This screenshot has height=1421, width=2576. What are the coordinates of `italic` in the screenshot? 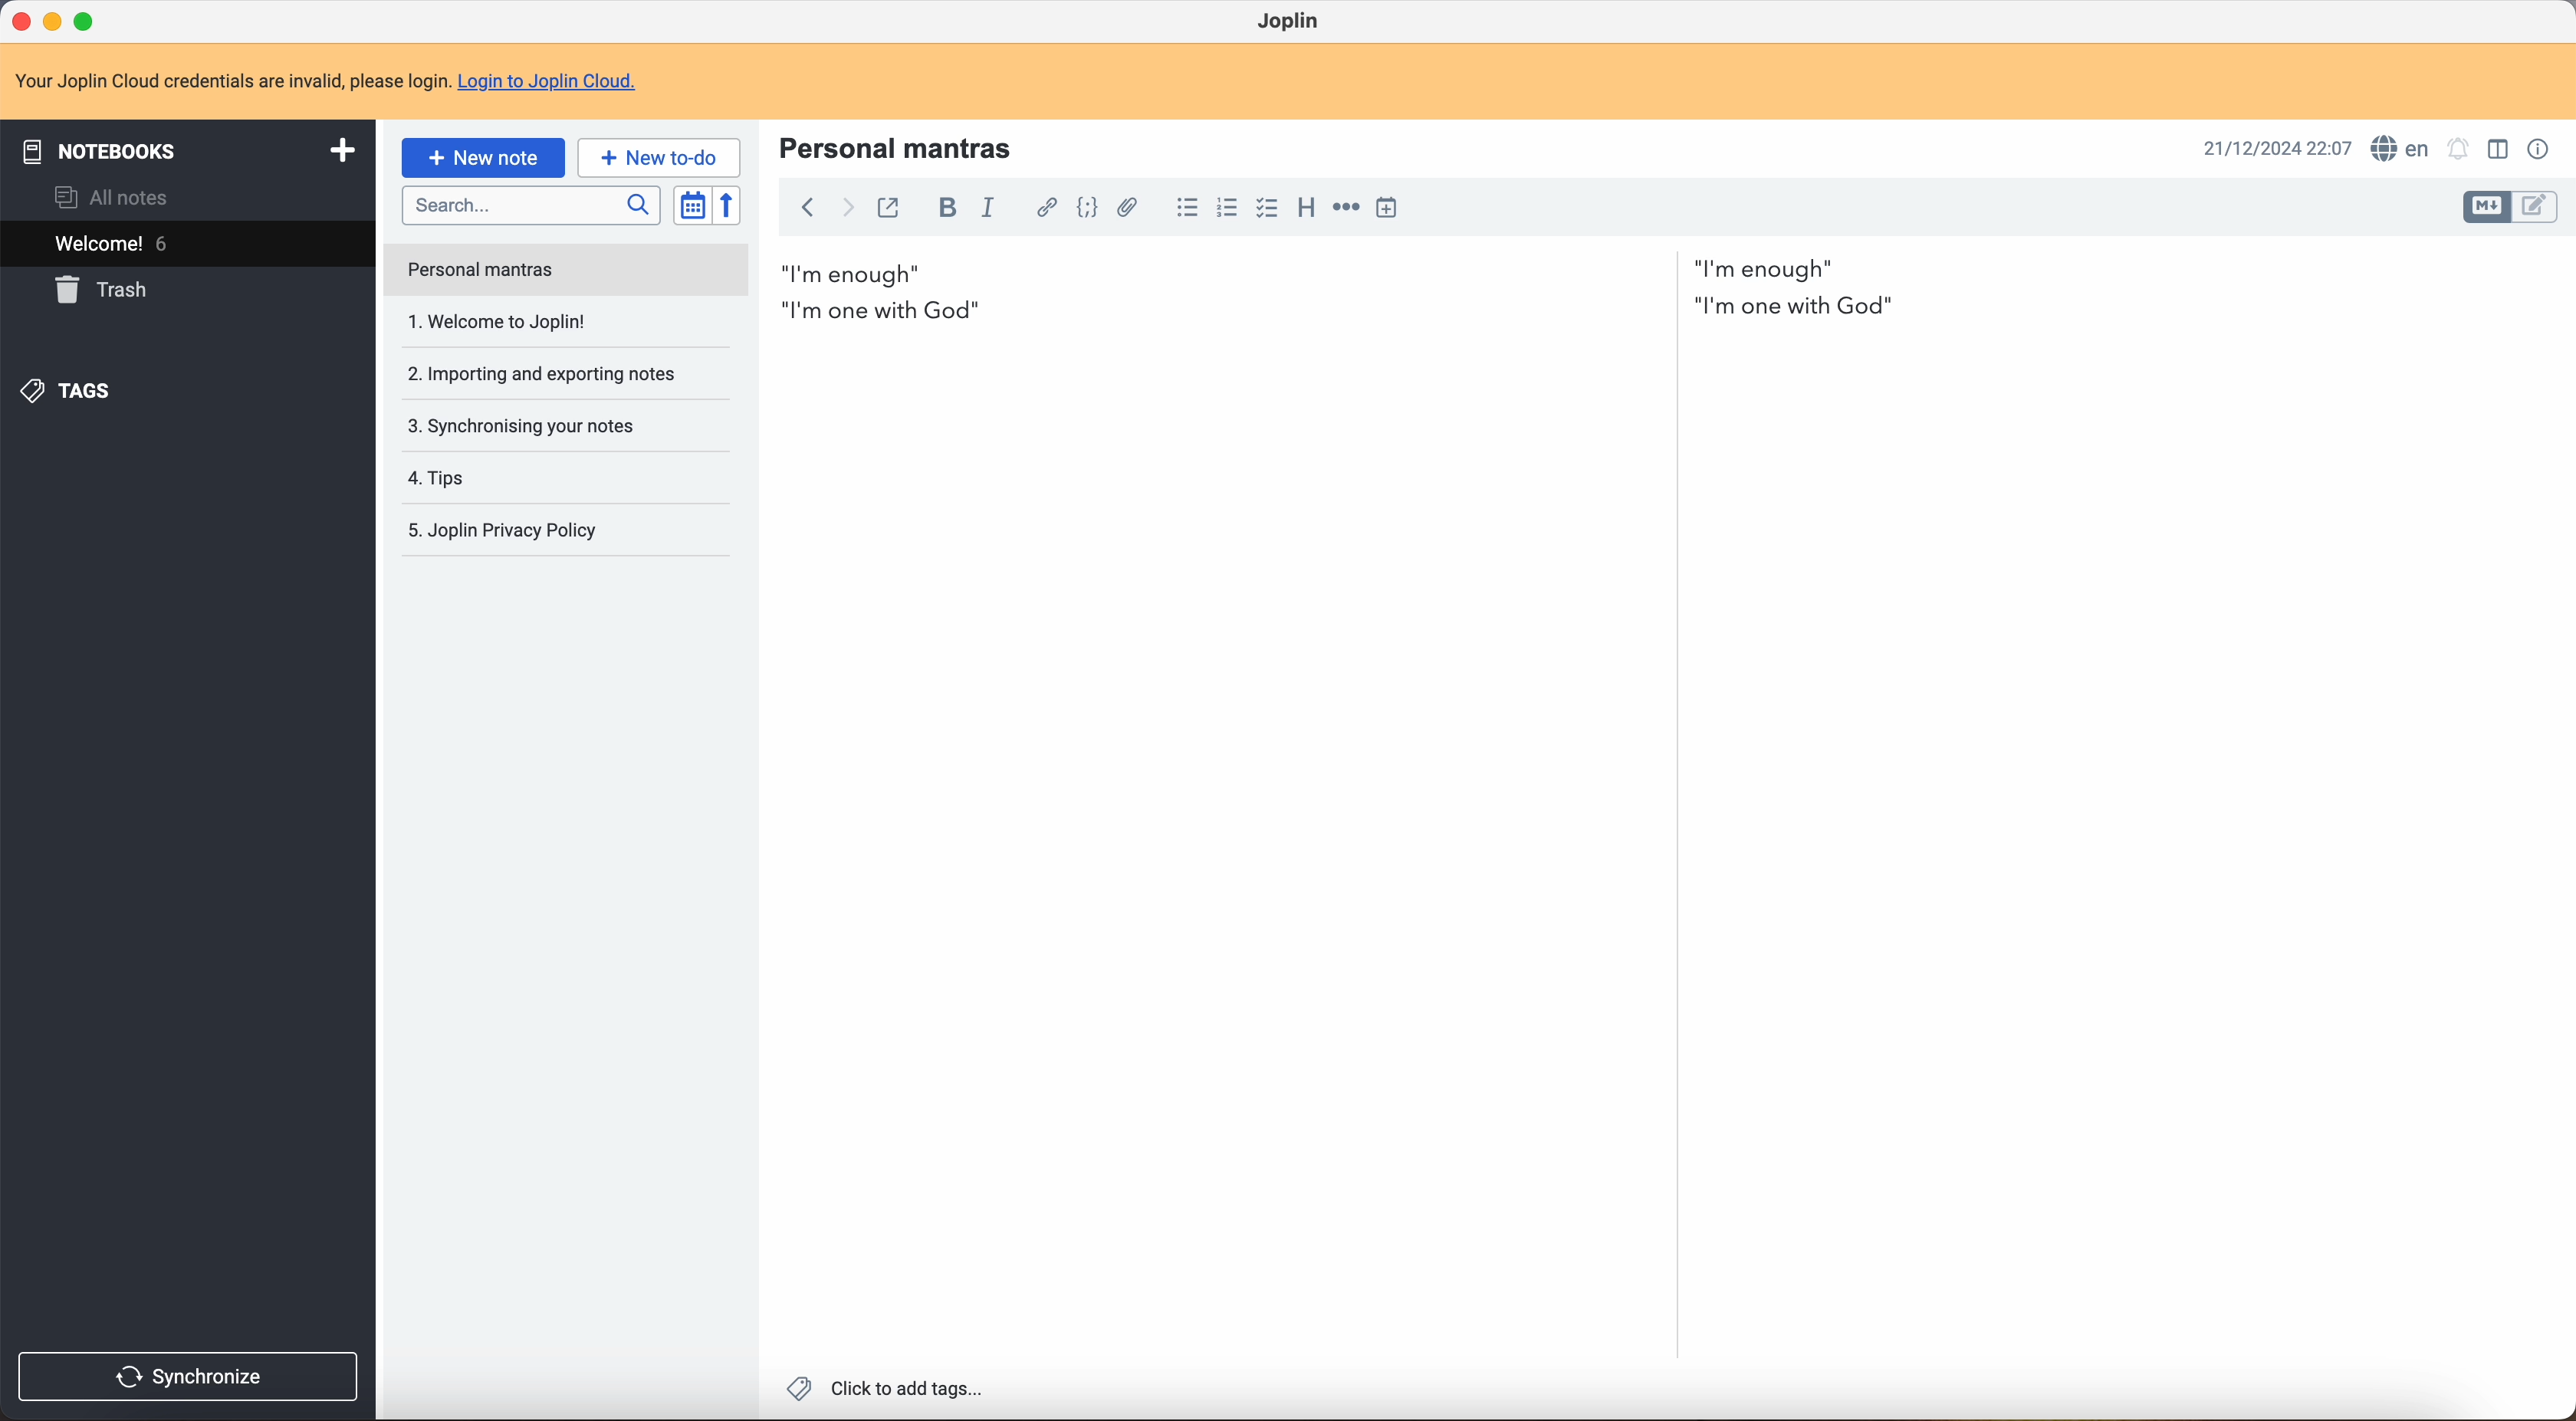 It's located at (993, 210).